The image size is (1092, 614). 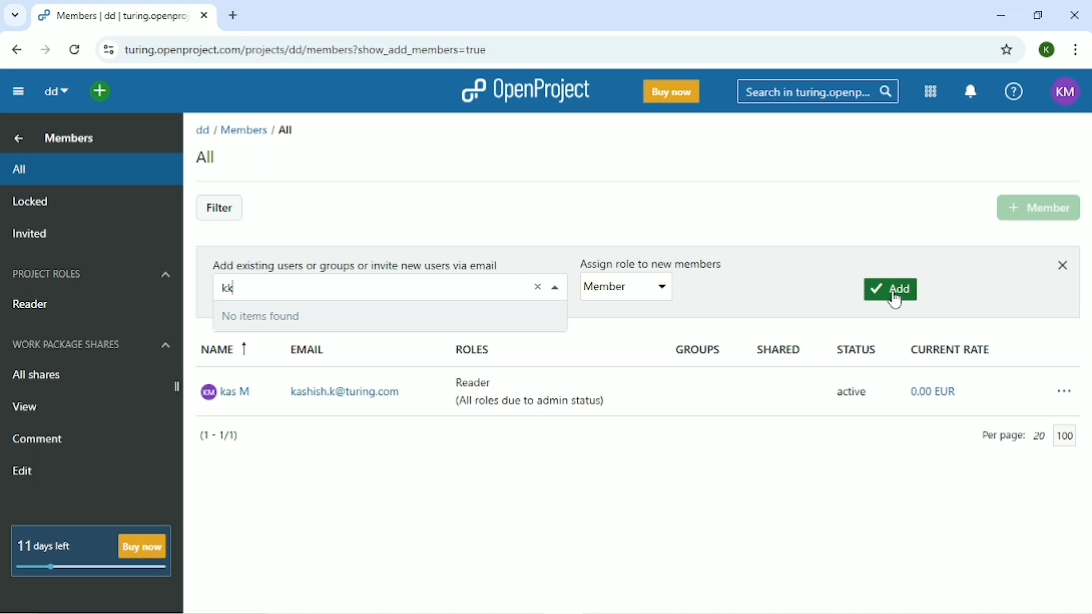 I want to click on Up, so click(x=19, y=139).